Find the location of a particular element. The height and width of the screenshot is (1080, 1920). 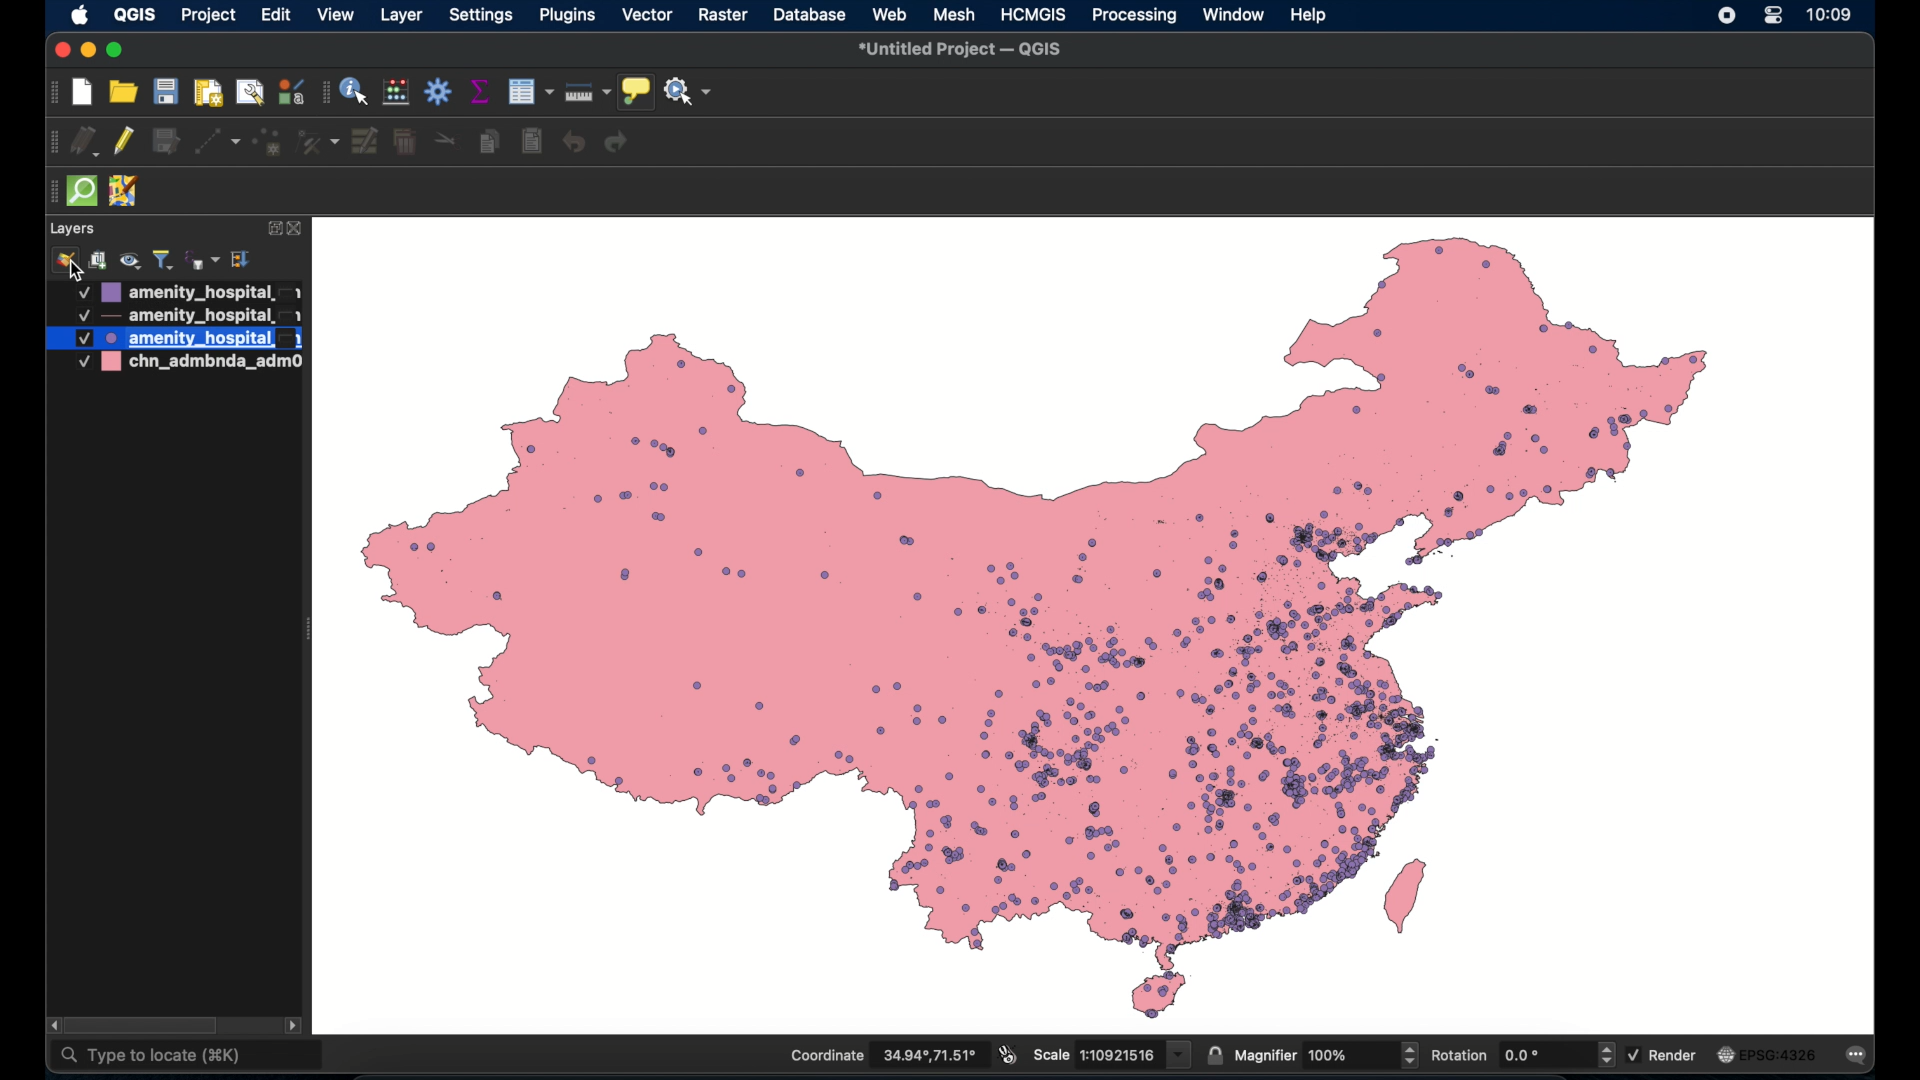

filter legend by expression is located at coordinates (201, 260).